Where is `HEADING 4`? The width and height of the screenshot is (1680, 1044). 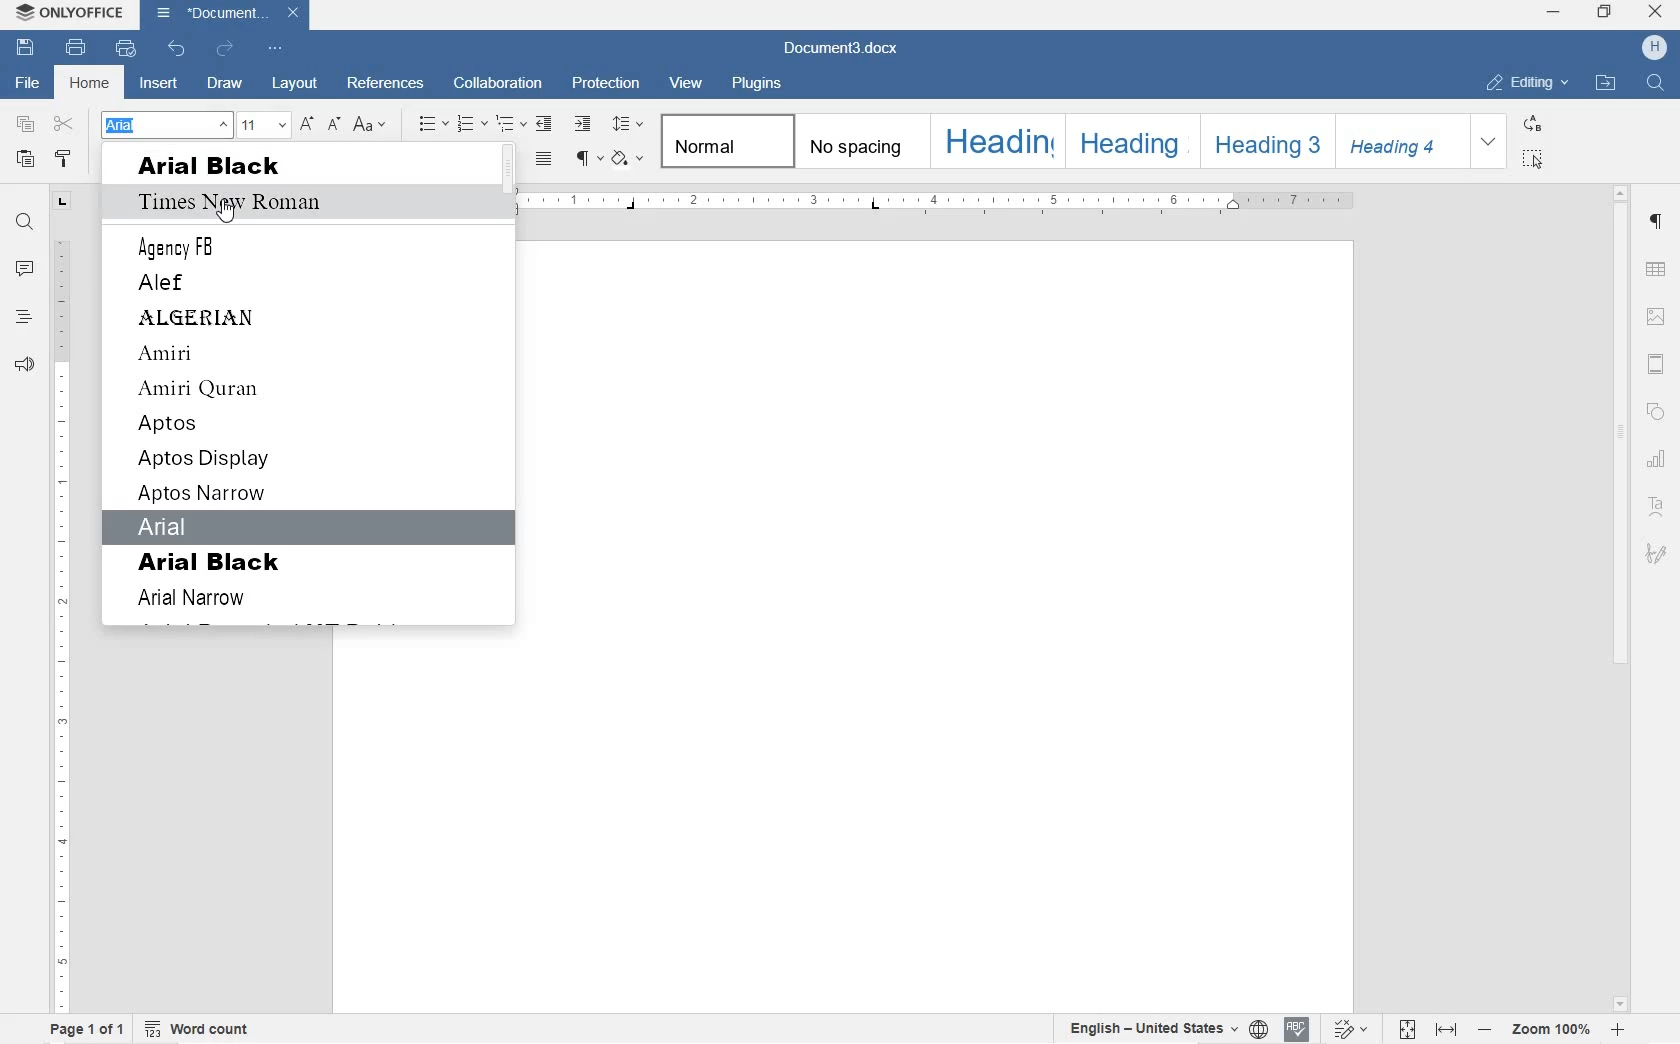
HEADING 4 is located at coordinates (1398, 140).